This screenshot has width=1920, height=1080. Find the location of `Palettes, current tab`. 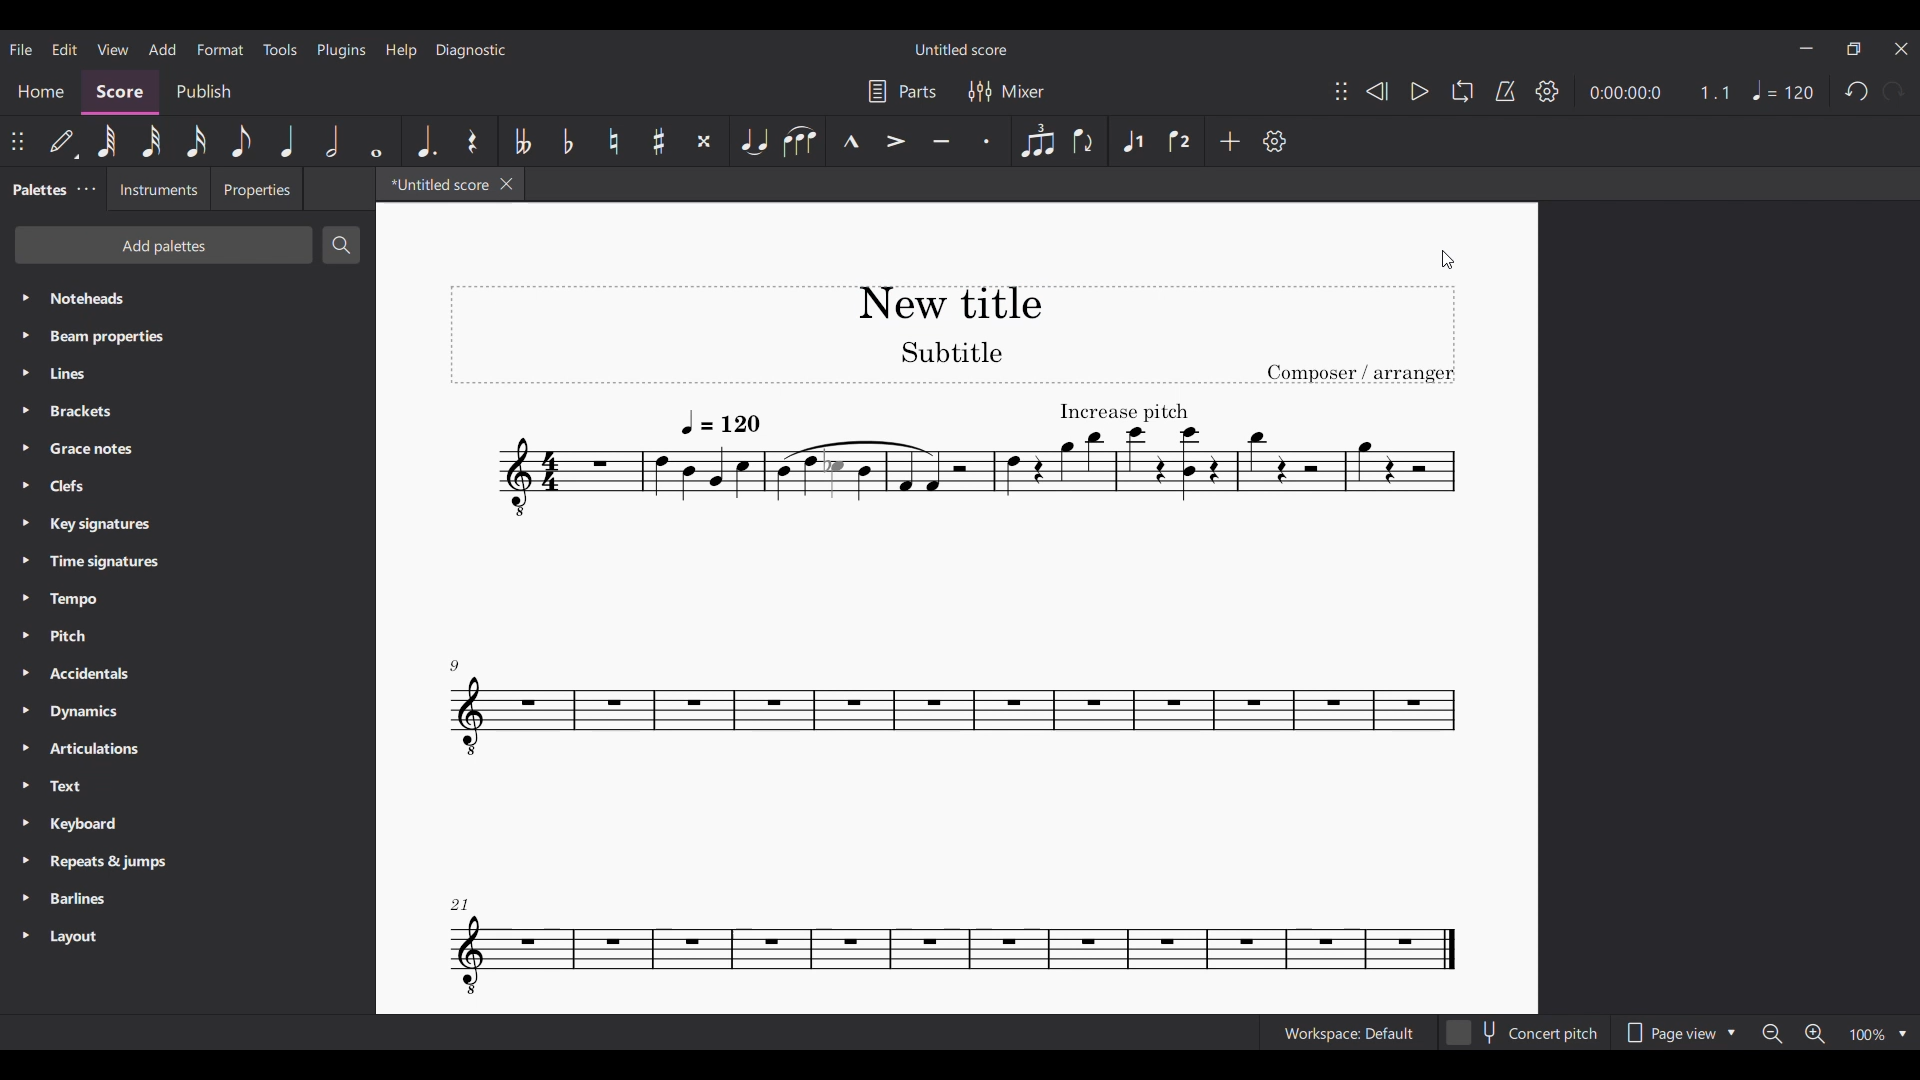

Palettes, current tab is located at coordinates (38, 190).